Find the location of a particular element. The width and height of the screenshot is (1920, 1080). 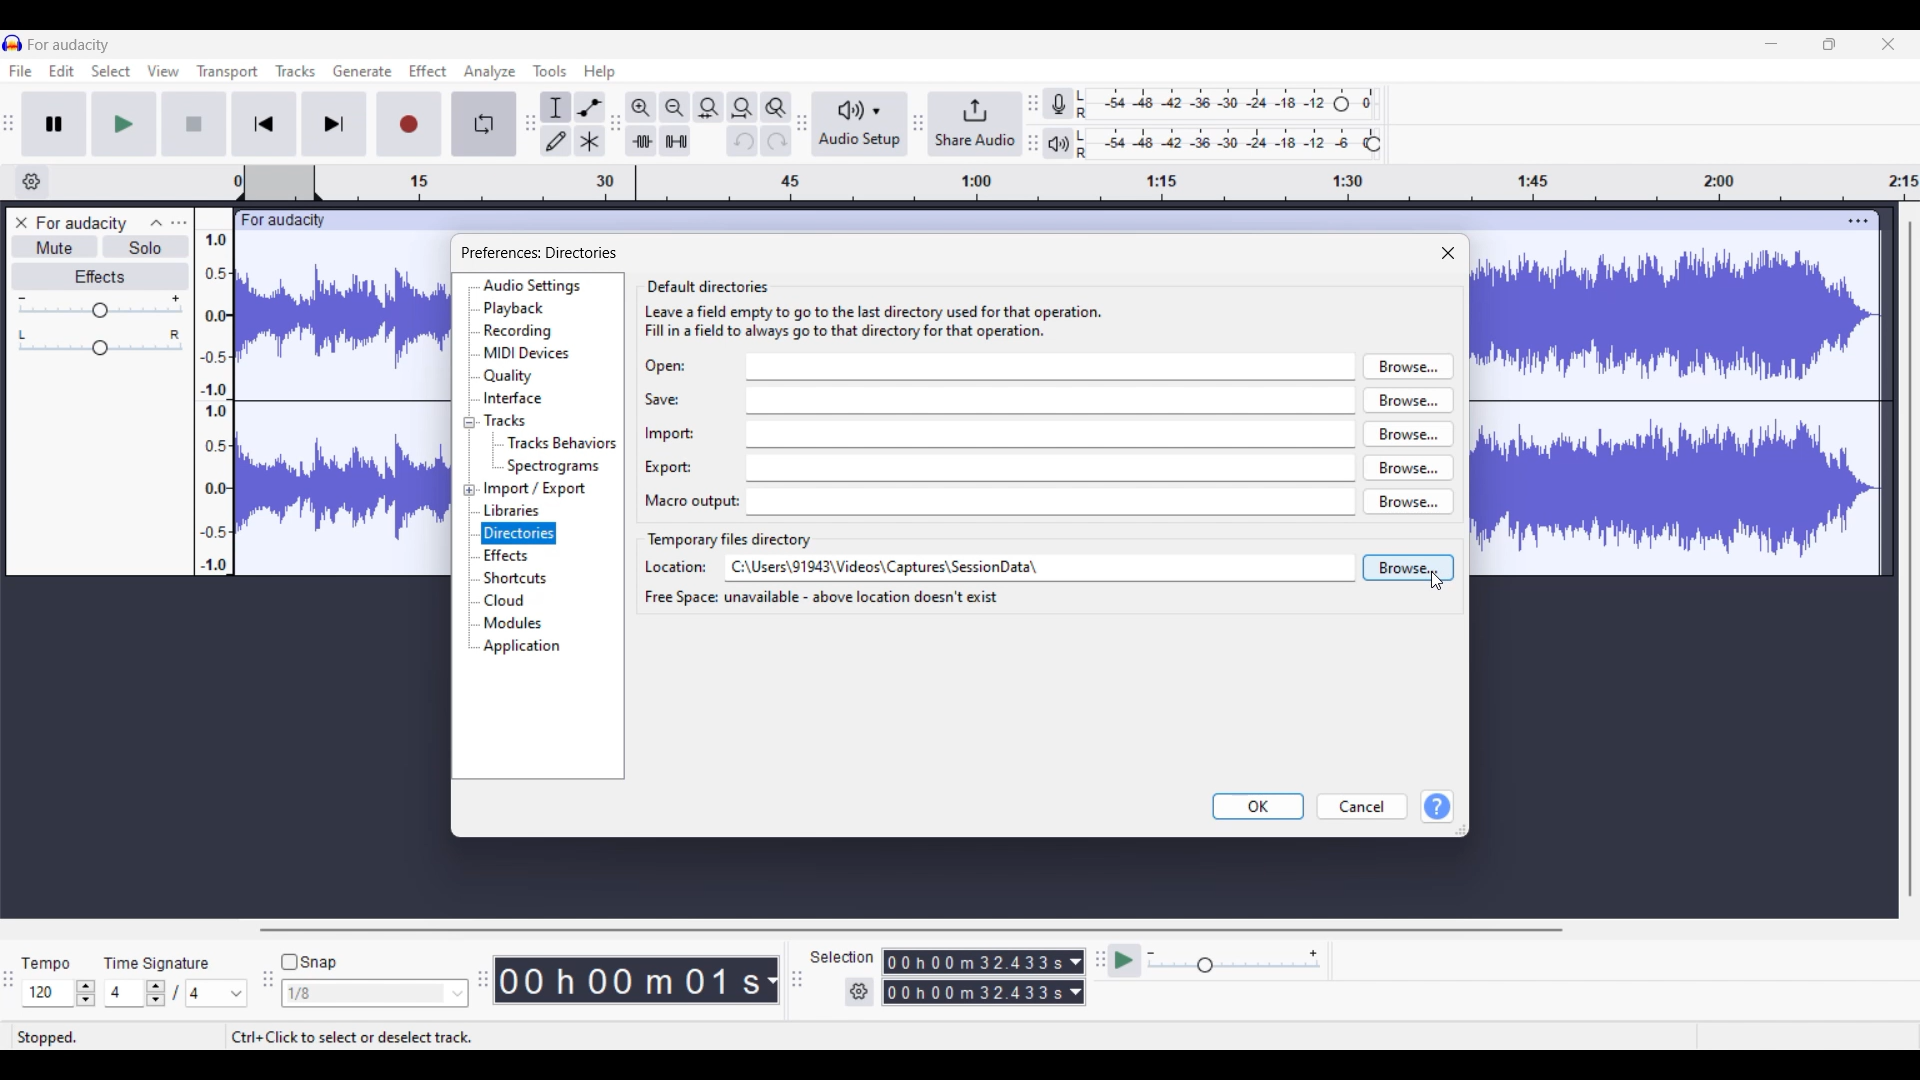

Indicates text box for save is located at coordinates (663, 399).